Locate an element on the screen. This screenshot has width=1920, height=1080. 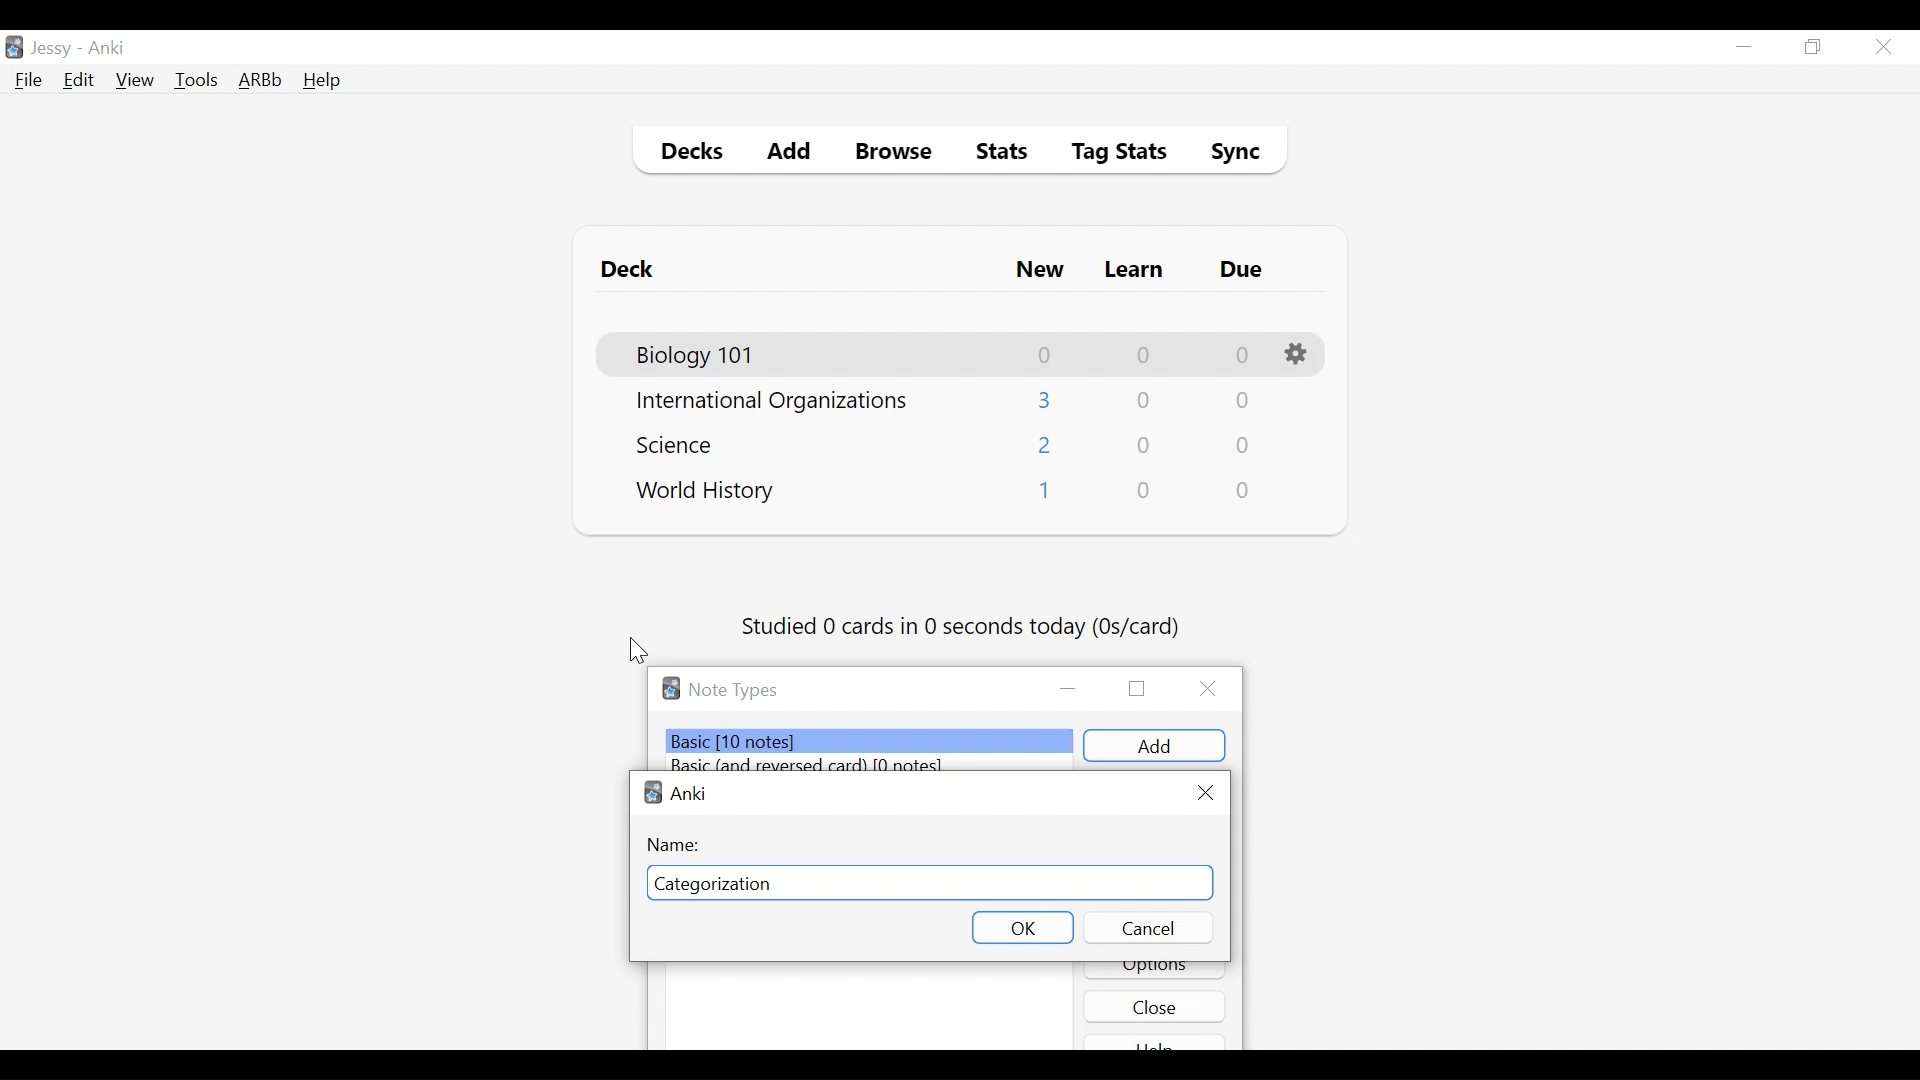
Anki is located at coordinates (107, 48).